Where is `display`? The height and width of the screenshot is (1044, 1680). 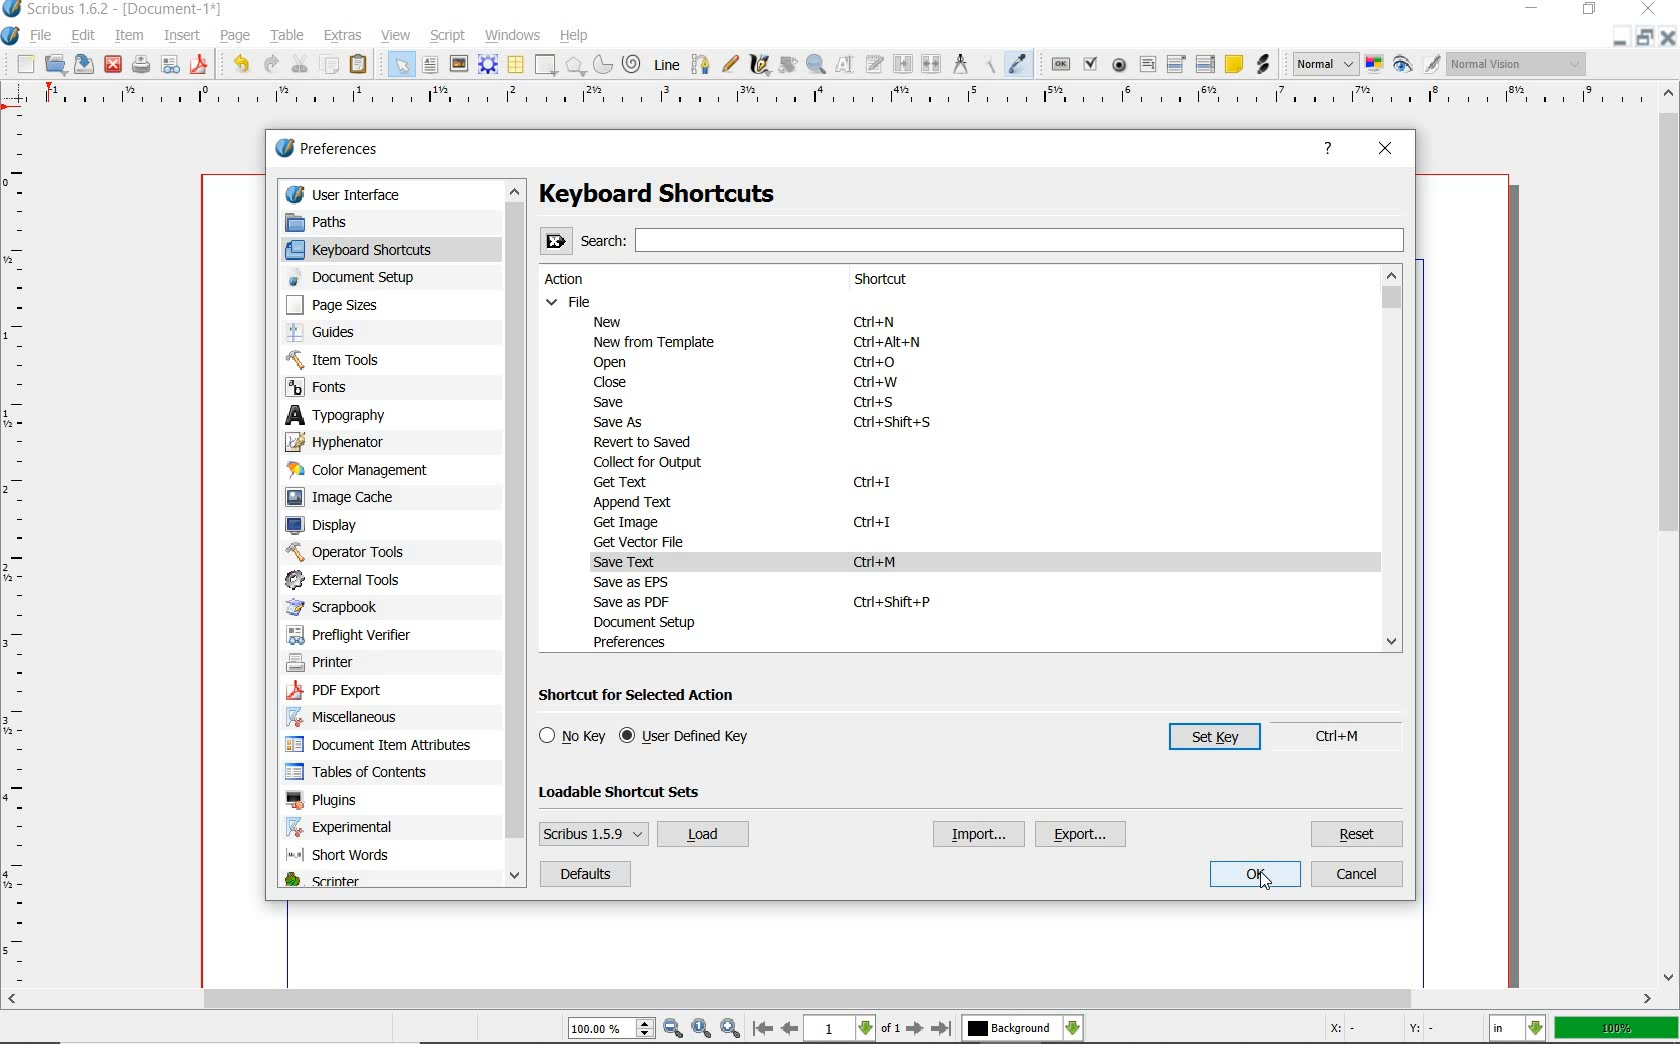 display is located at coordinates (332, 525).